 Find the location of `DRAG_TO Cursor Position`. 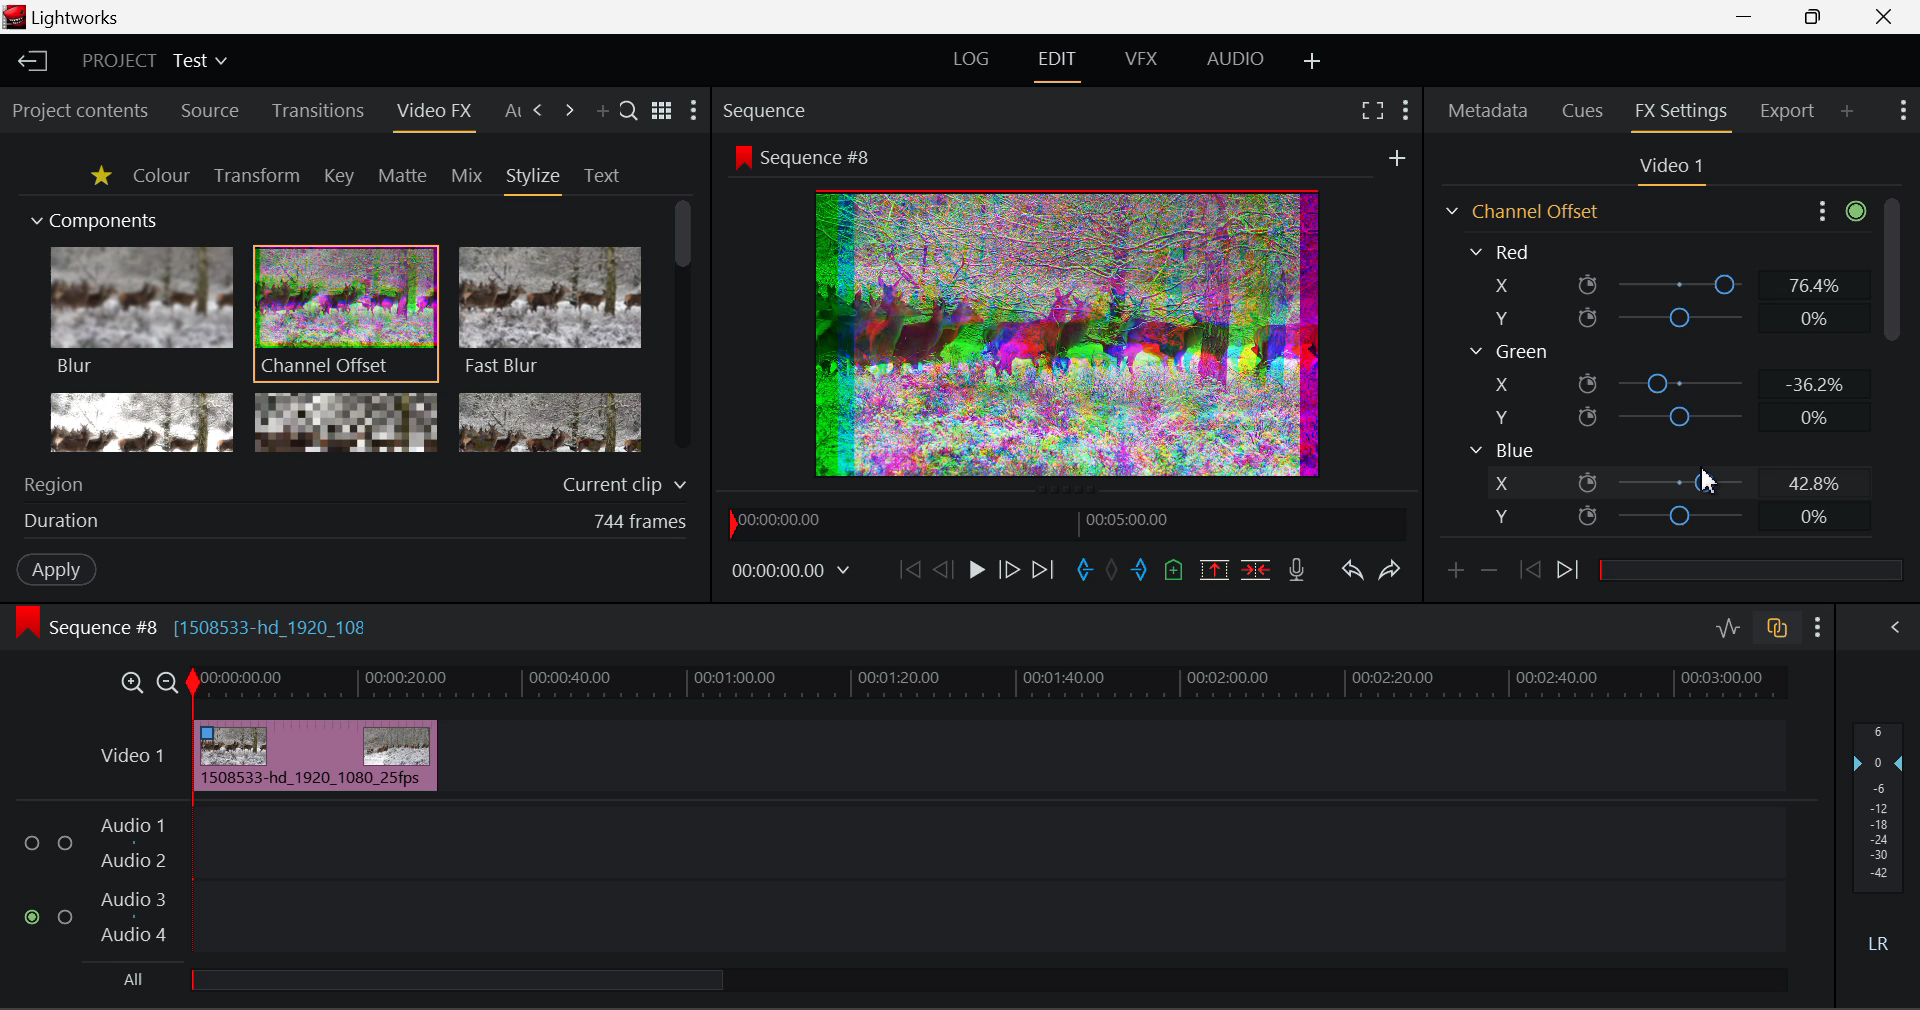

DRAG_TO Cursor Position is located at coordinates (1705, 480).